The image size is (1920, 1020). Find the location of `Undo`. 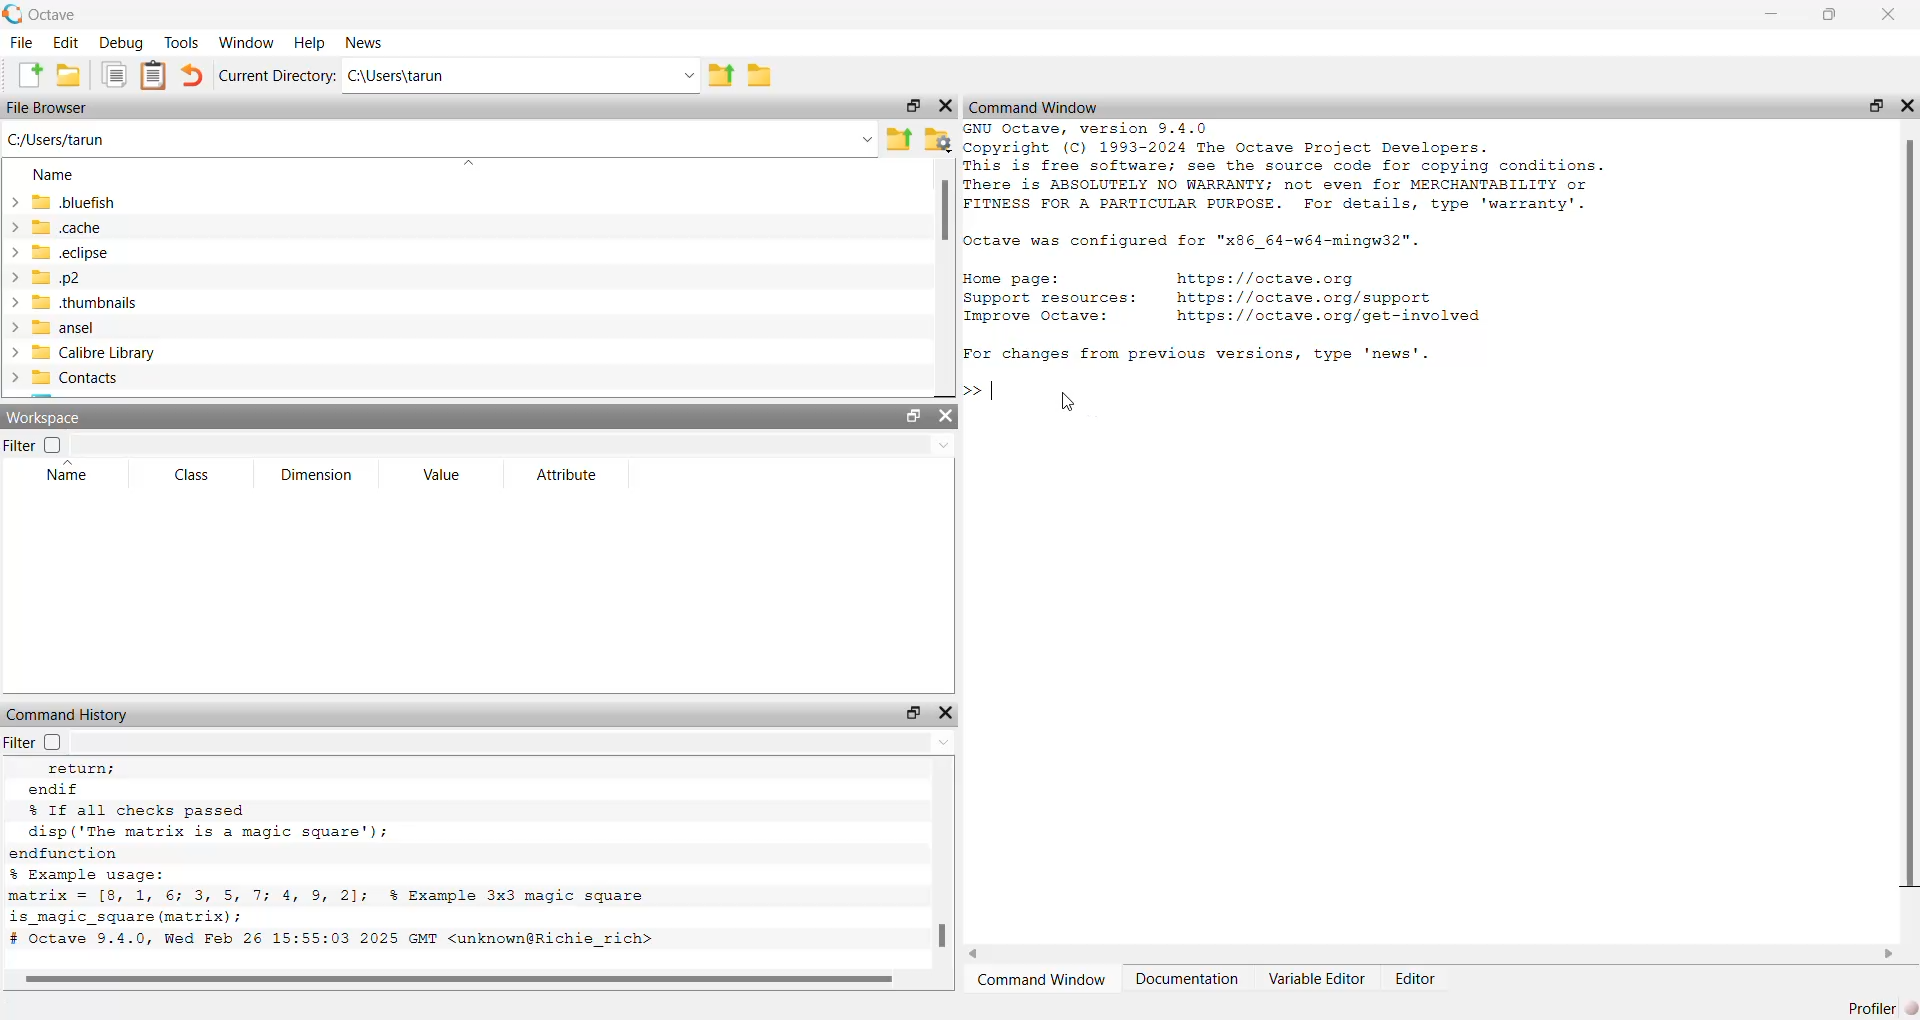

Undo is located at coordinates (191, 75).